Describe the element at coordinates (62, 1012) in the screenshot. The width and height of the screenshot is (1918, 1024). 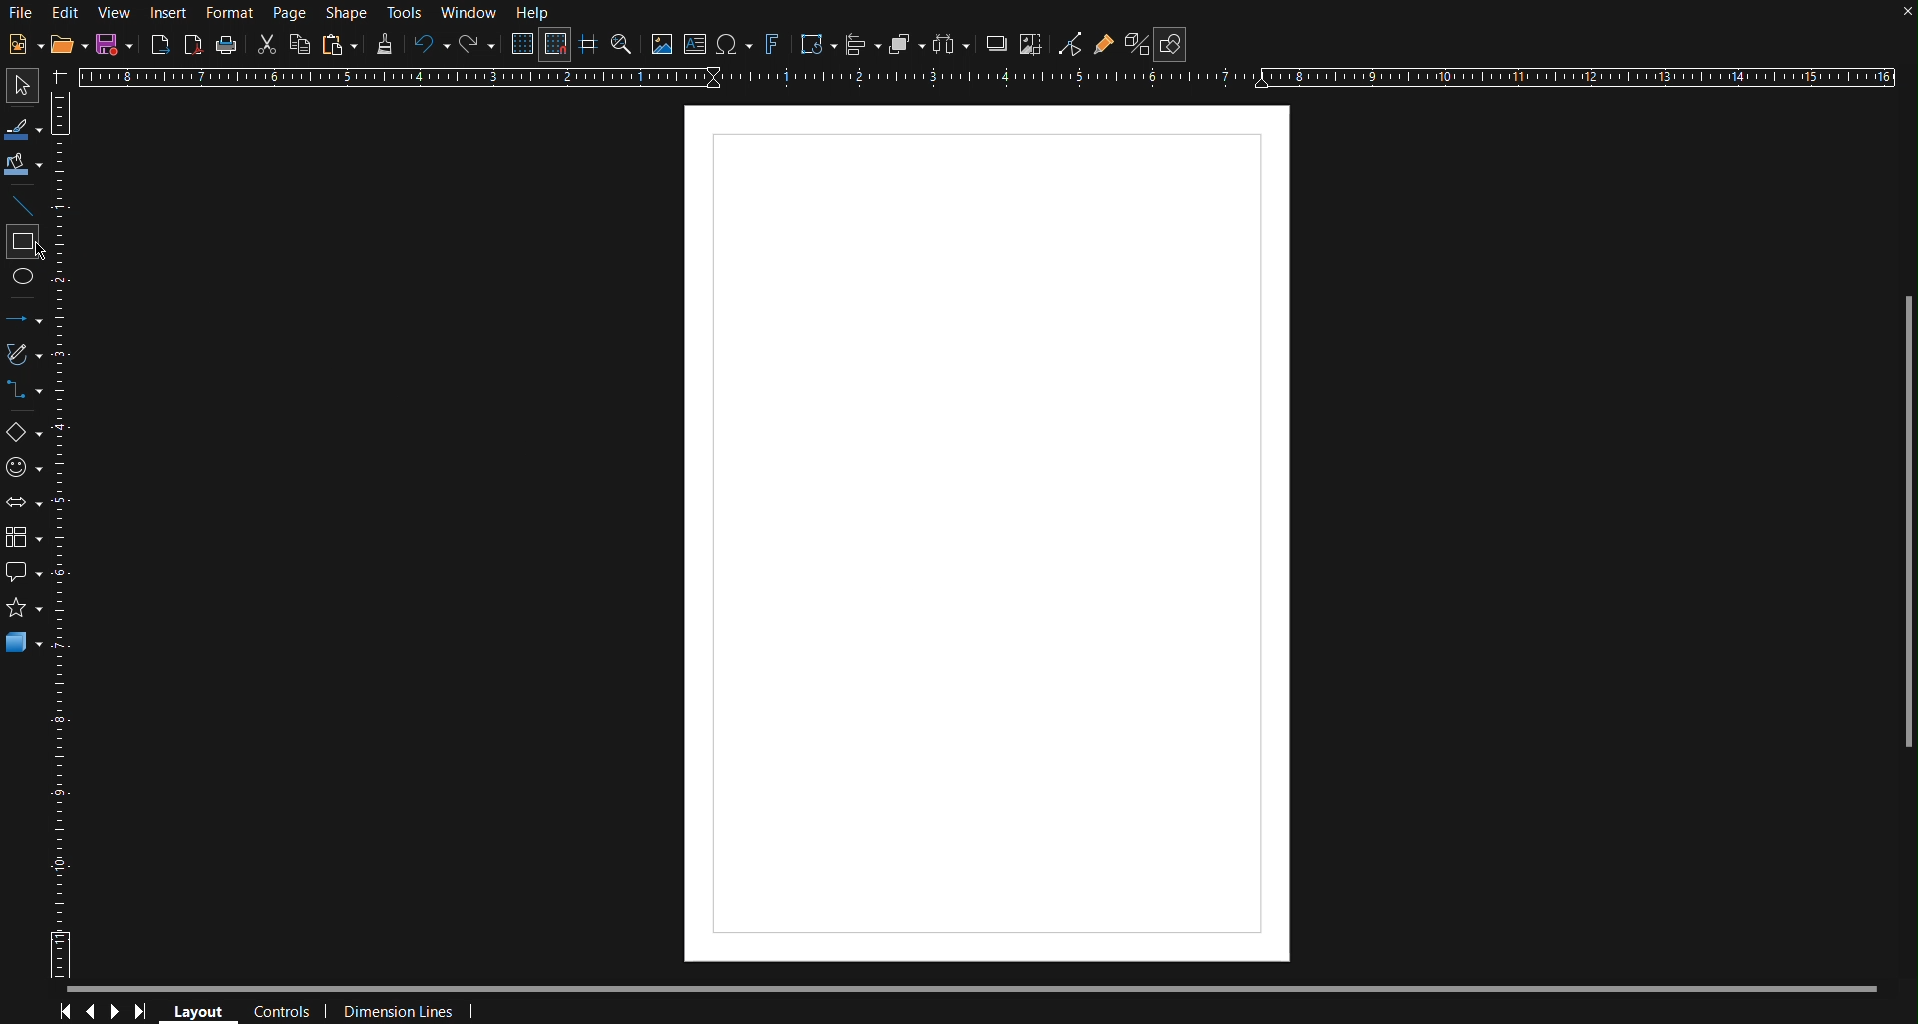
I see `First Page` at that location.